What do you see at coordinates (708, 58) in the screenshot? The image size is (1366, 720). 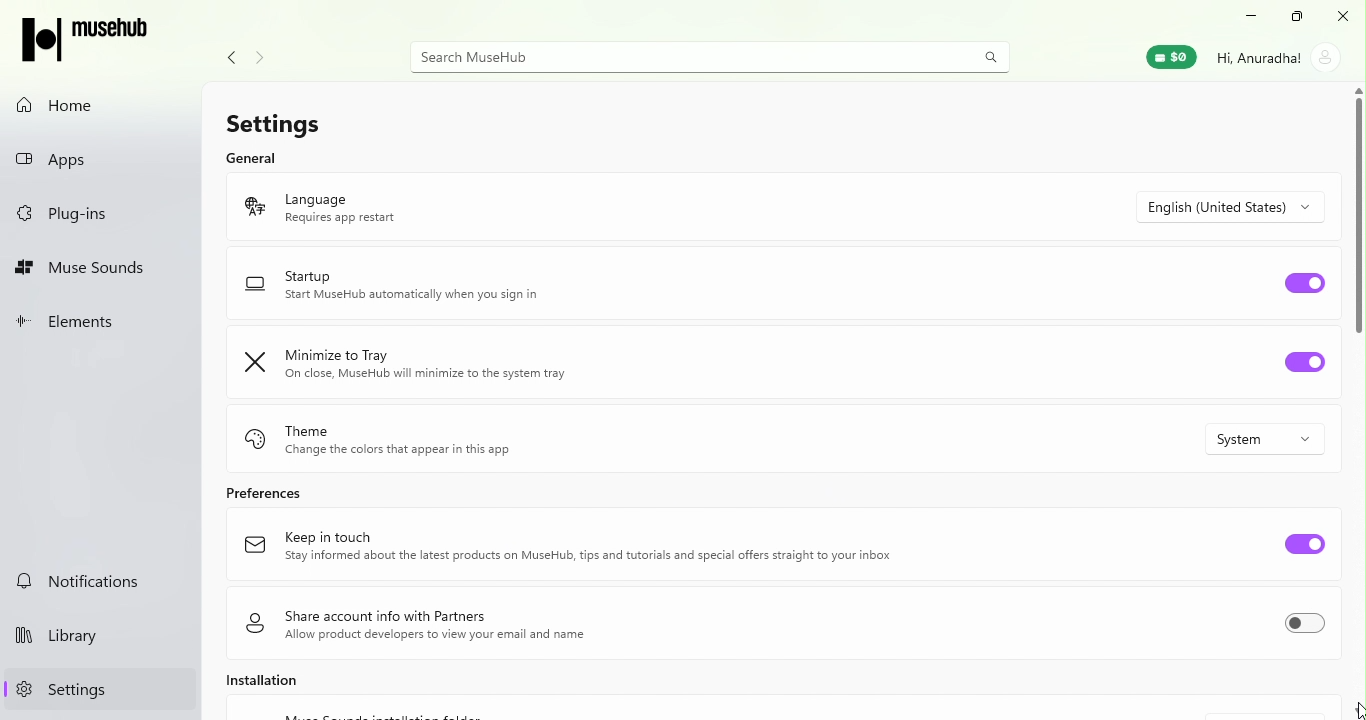 I see `Search MuseHUb` at bounding box center [708, 58].